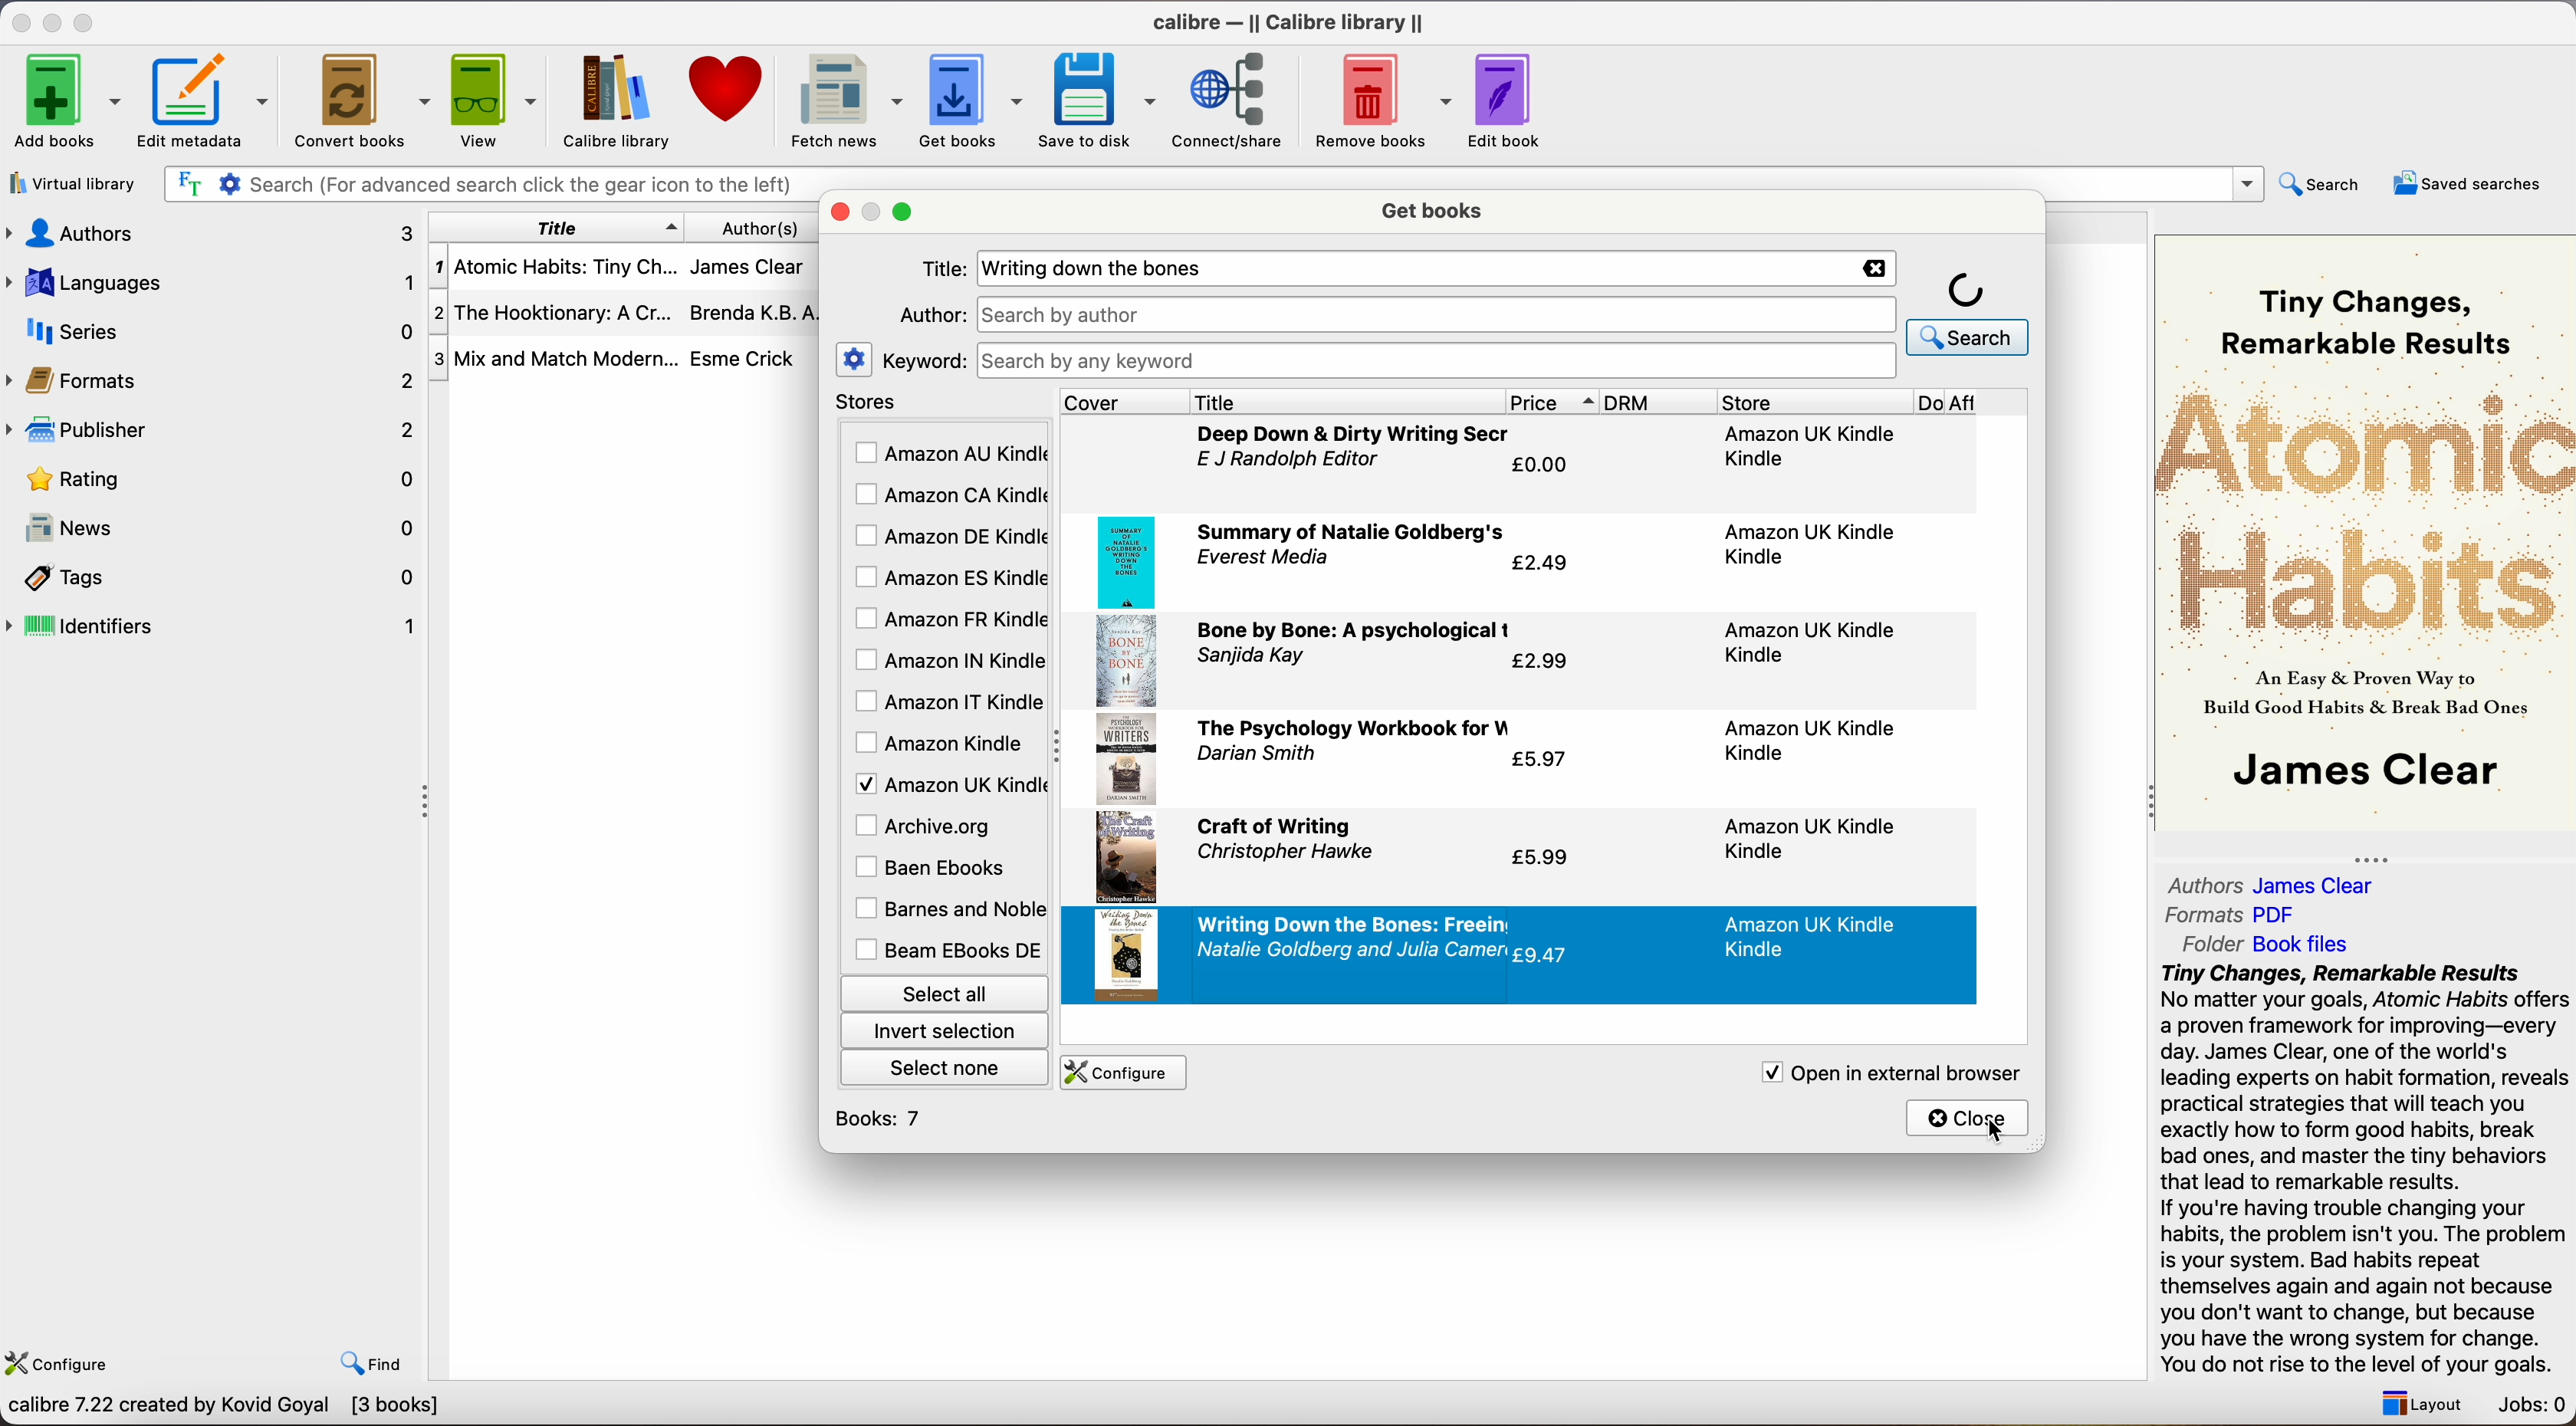 This screenshot has width=2576, height=1426. I want to click on add books, so click(67, 103).